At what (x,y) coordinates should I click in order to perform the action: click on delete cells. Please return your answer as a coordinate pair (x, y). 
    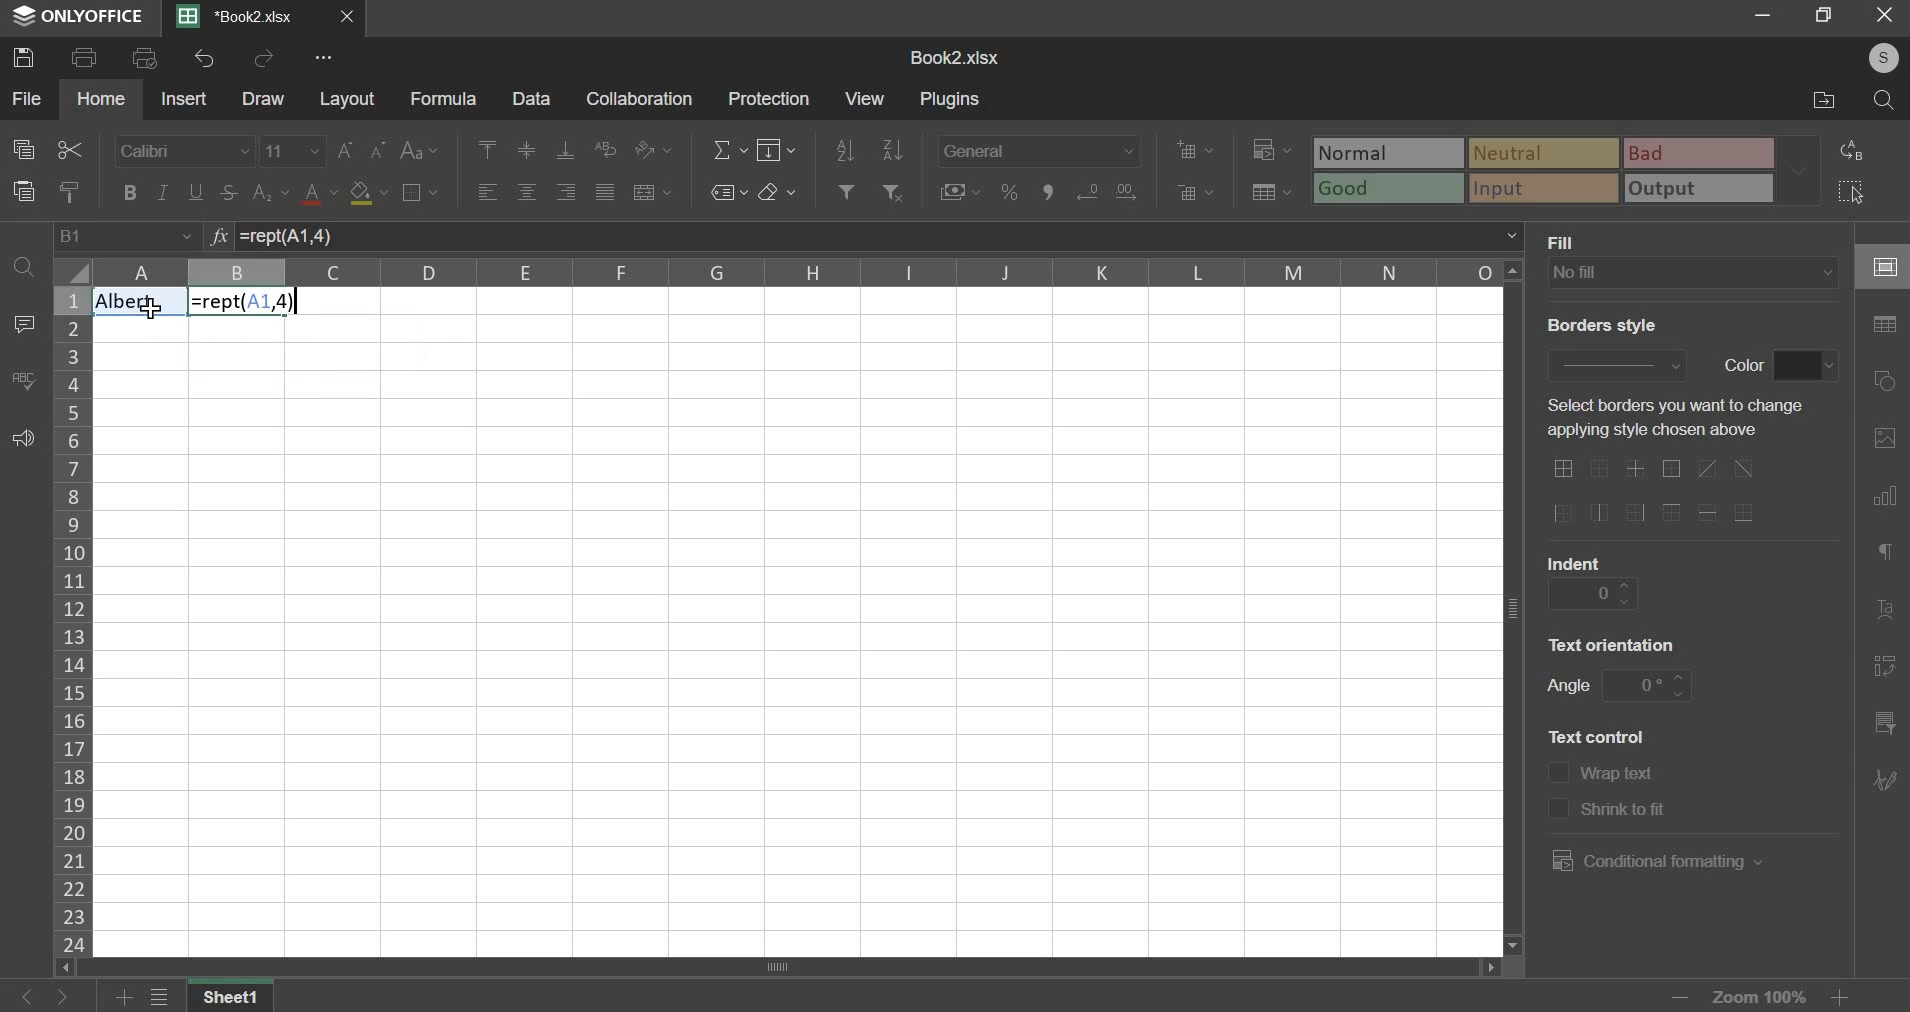
    Looking at the image, I should click on (1195, 192).